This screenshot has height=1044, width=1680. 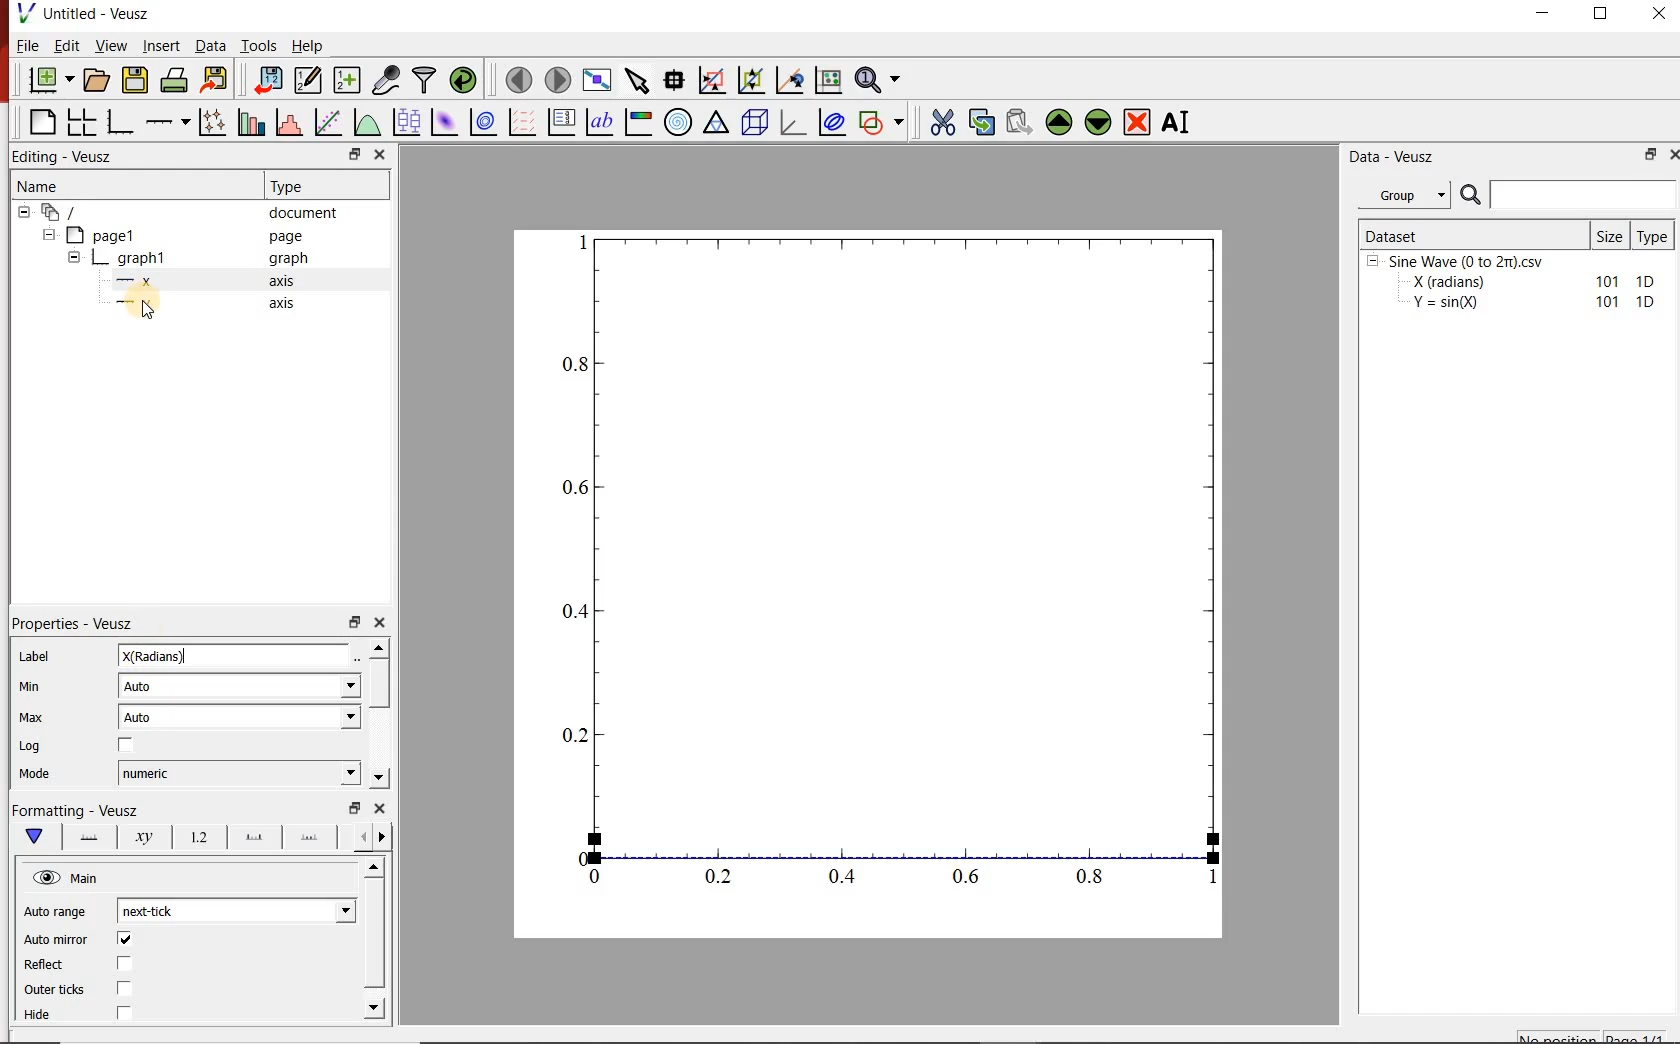 I want to click on graph, so click(x=286, y=257).